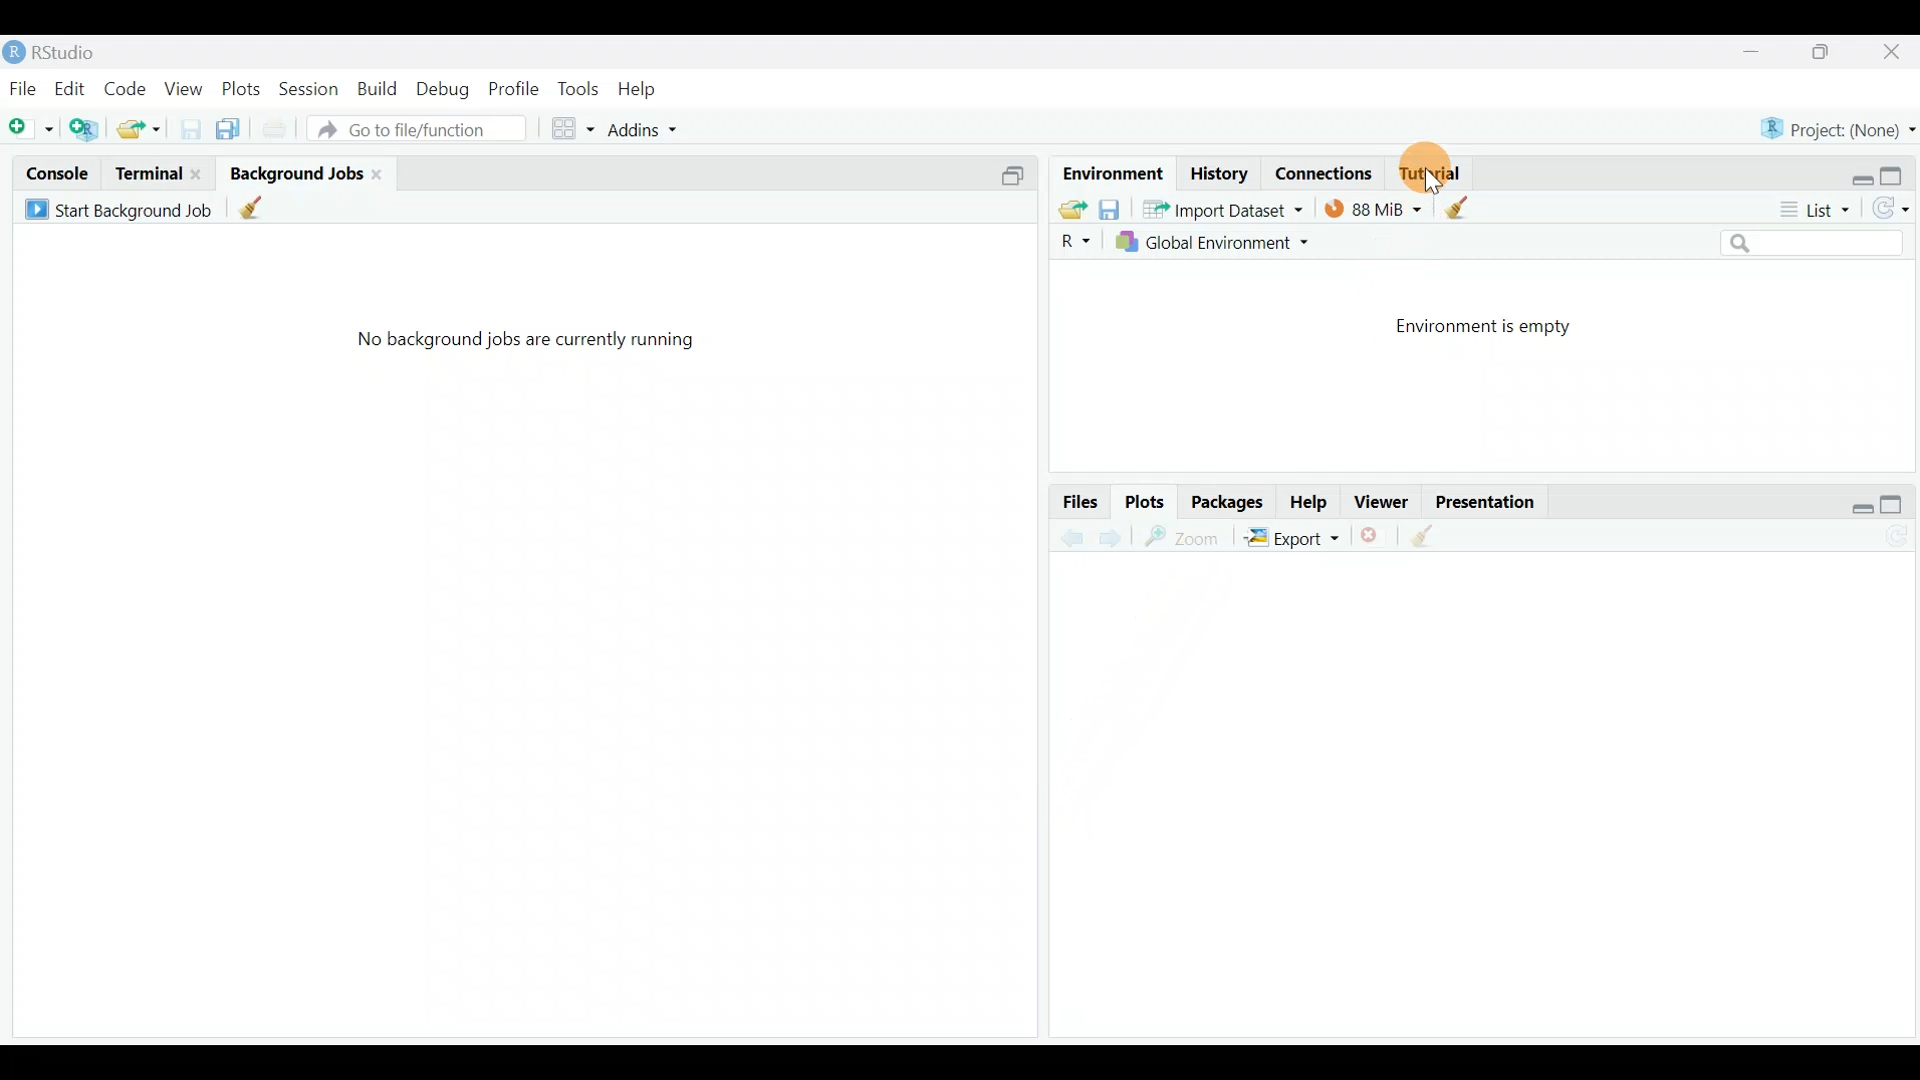 The image size is (1920, 1080). I want to click on Save all open documents, so click(229, 130).